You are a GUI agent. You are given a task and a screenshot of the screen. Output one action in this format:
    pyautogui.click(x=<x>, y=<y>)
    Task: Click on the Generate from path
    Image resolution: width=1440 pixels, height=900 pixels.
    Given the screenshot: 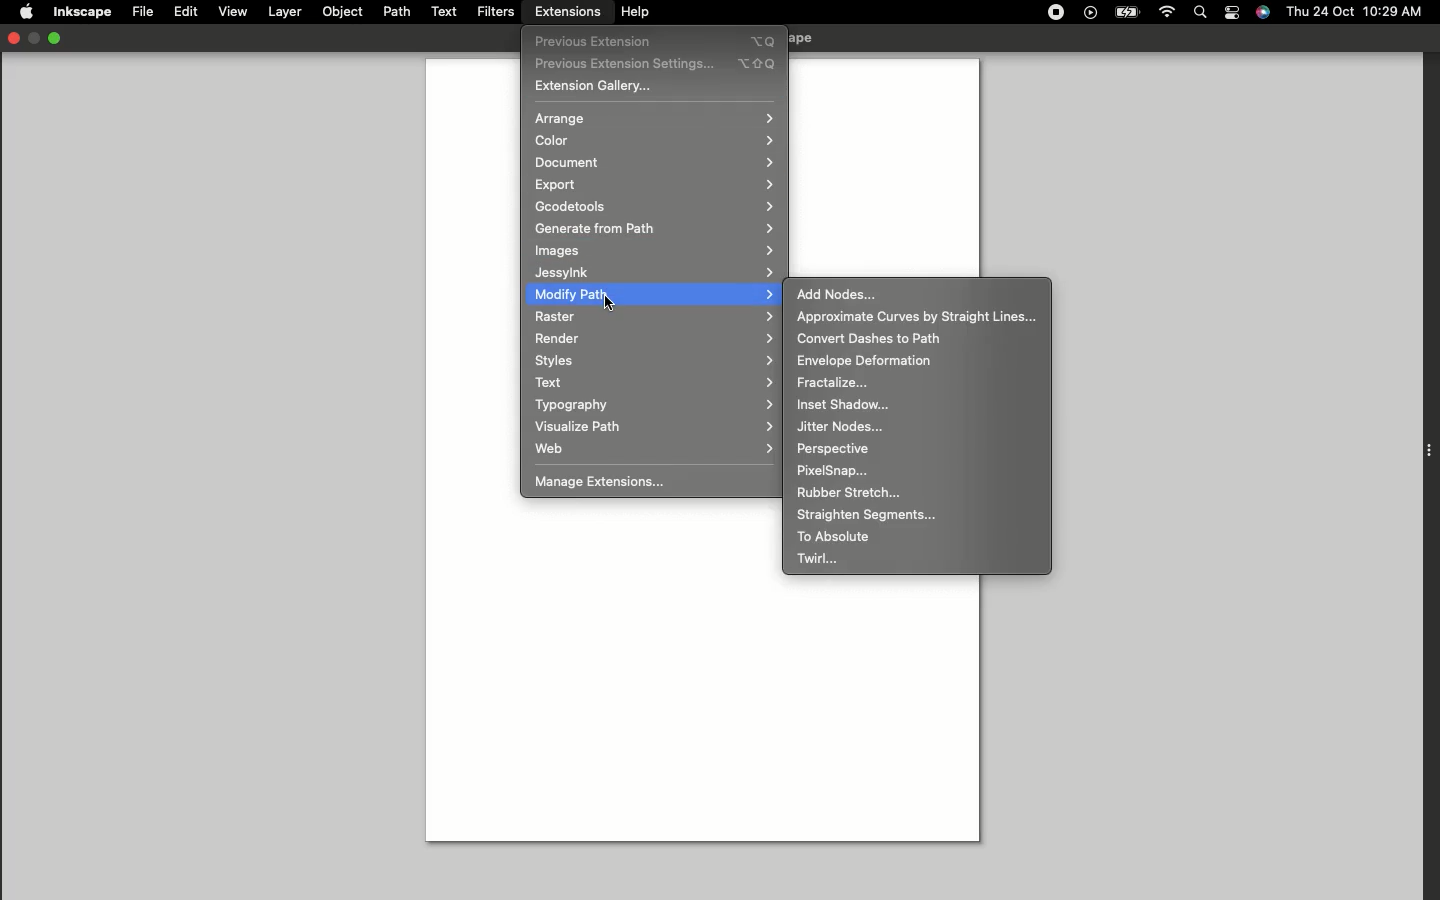 What is the action you would take?
    pyautogui.click(x=656, y=228)
    